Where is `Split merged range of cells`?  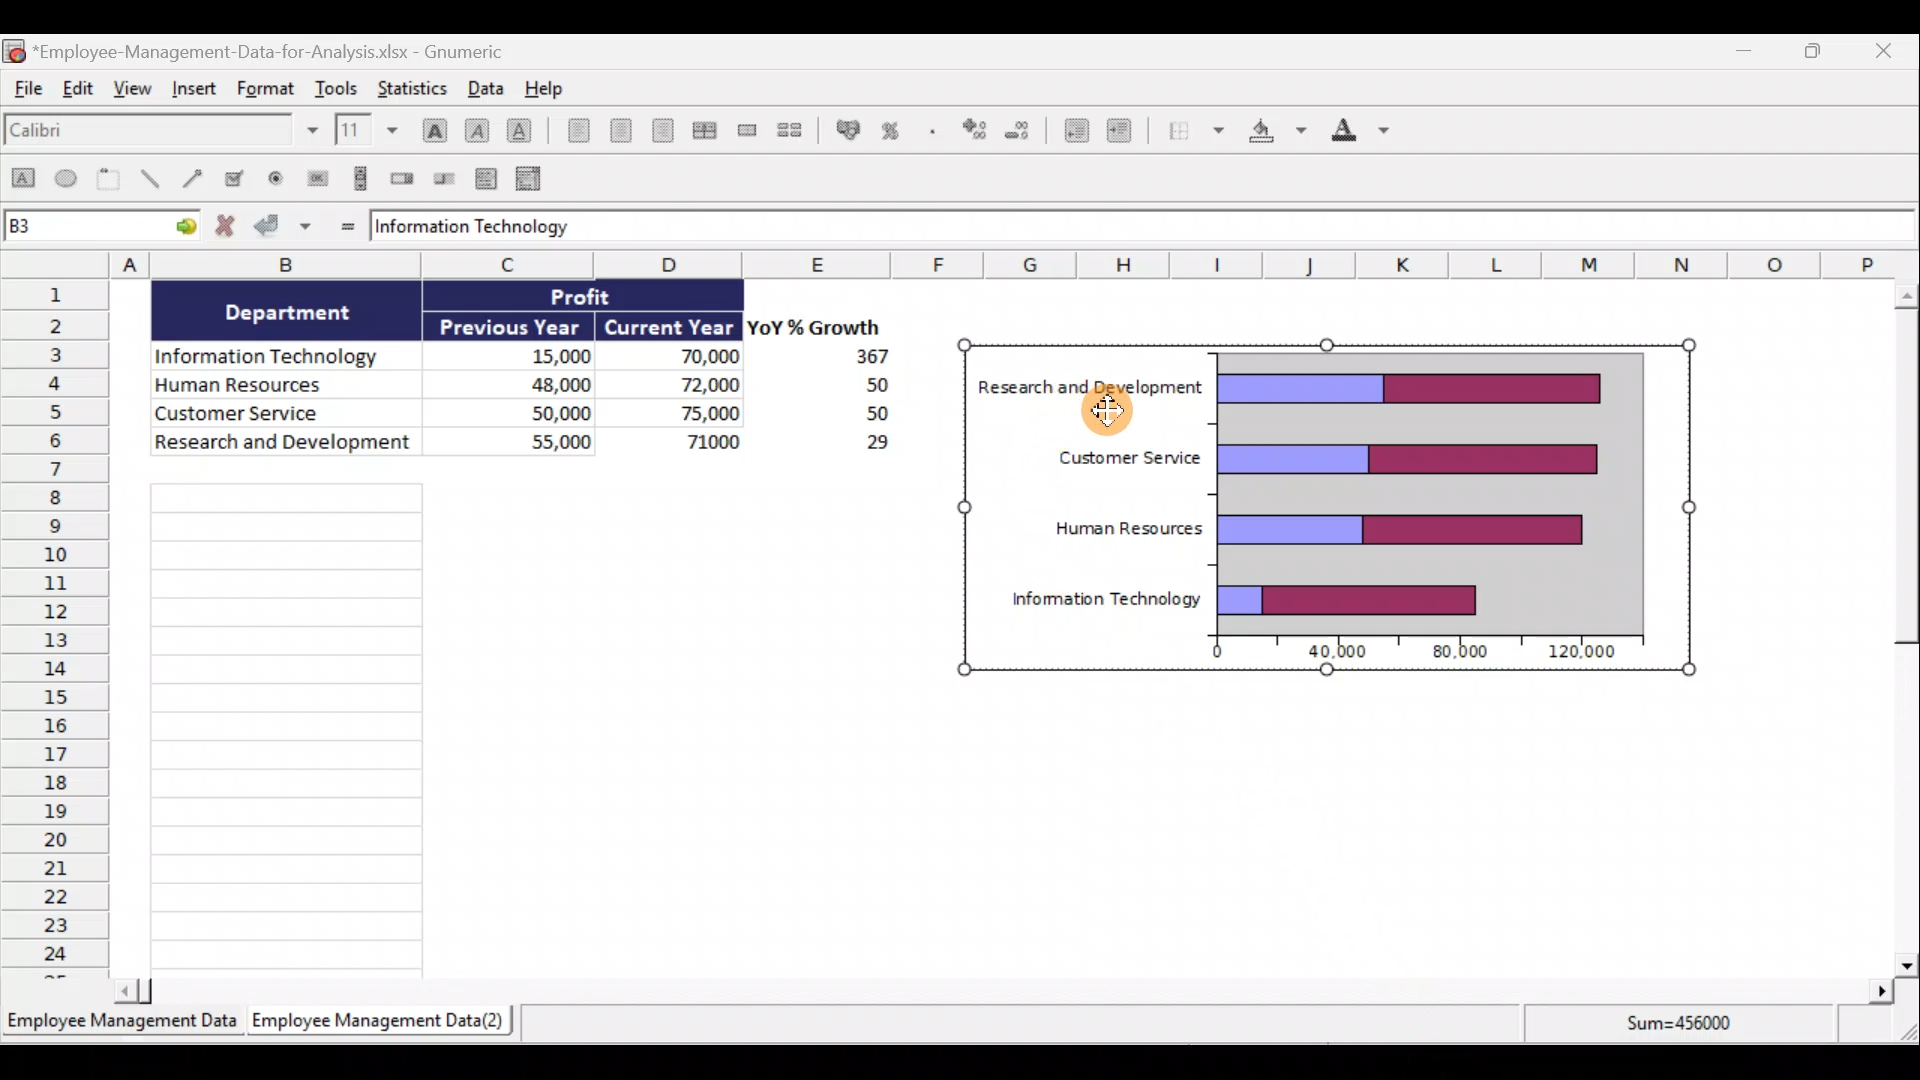 Split merged range of cells is located at coordinates (790, 129).